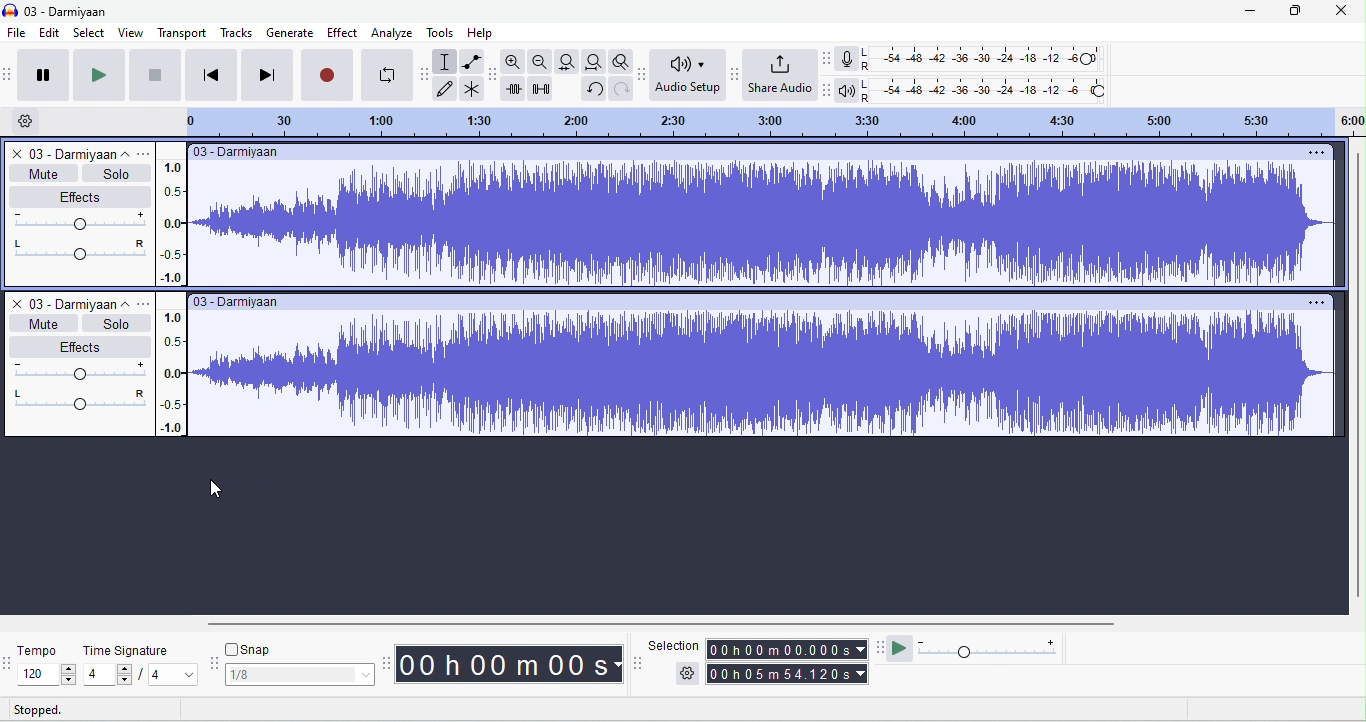 The height and width of the screenshot is (722, 1366). What do you see at coordinates (155, 75) in the screenshot?
I see `stop` at bounding box center [155, 75].